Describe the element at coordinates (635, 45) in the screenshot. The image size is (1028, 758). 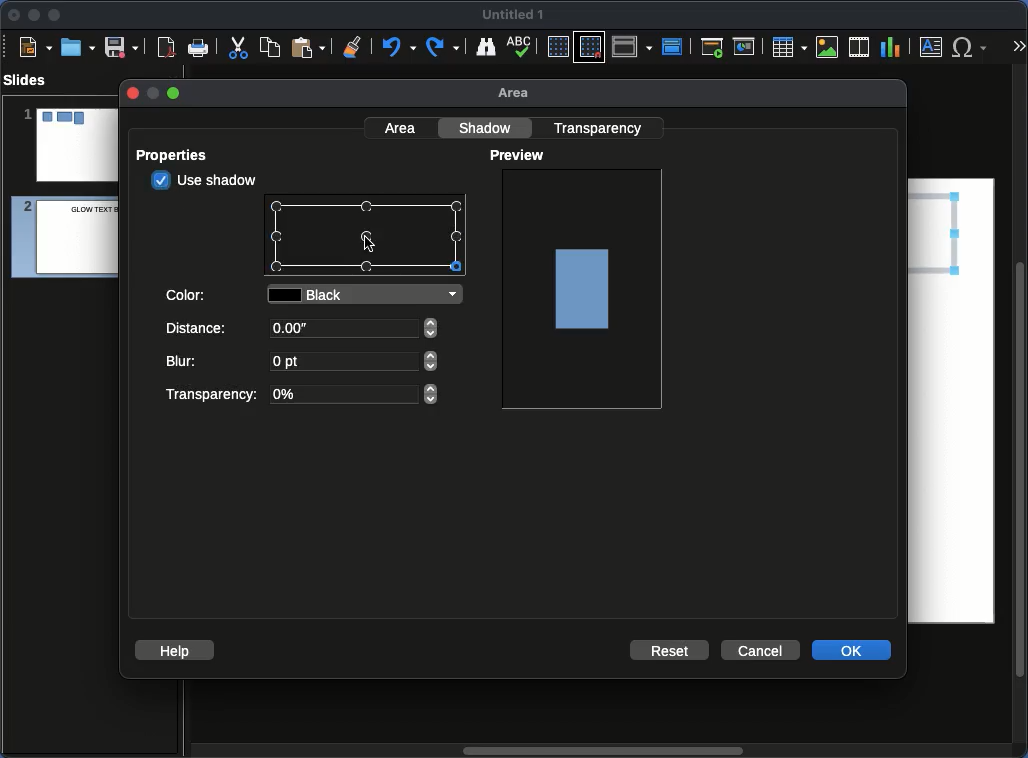
I see `Display views` at that location.